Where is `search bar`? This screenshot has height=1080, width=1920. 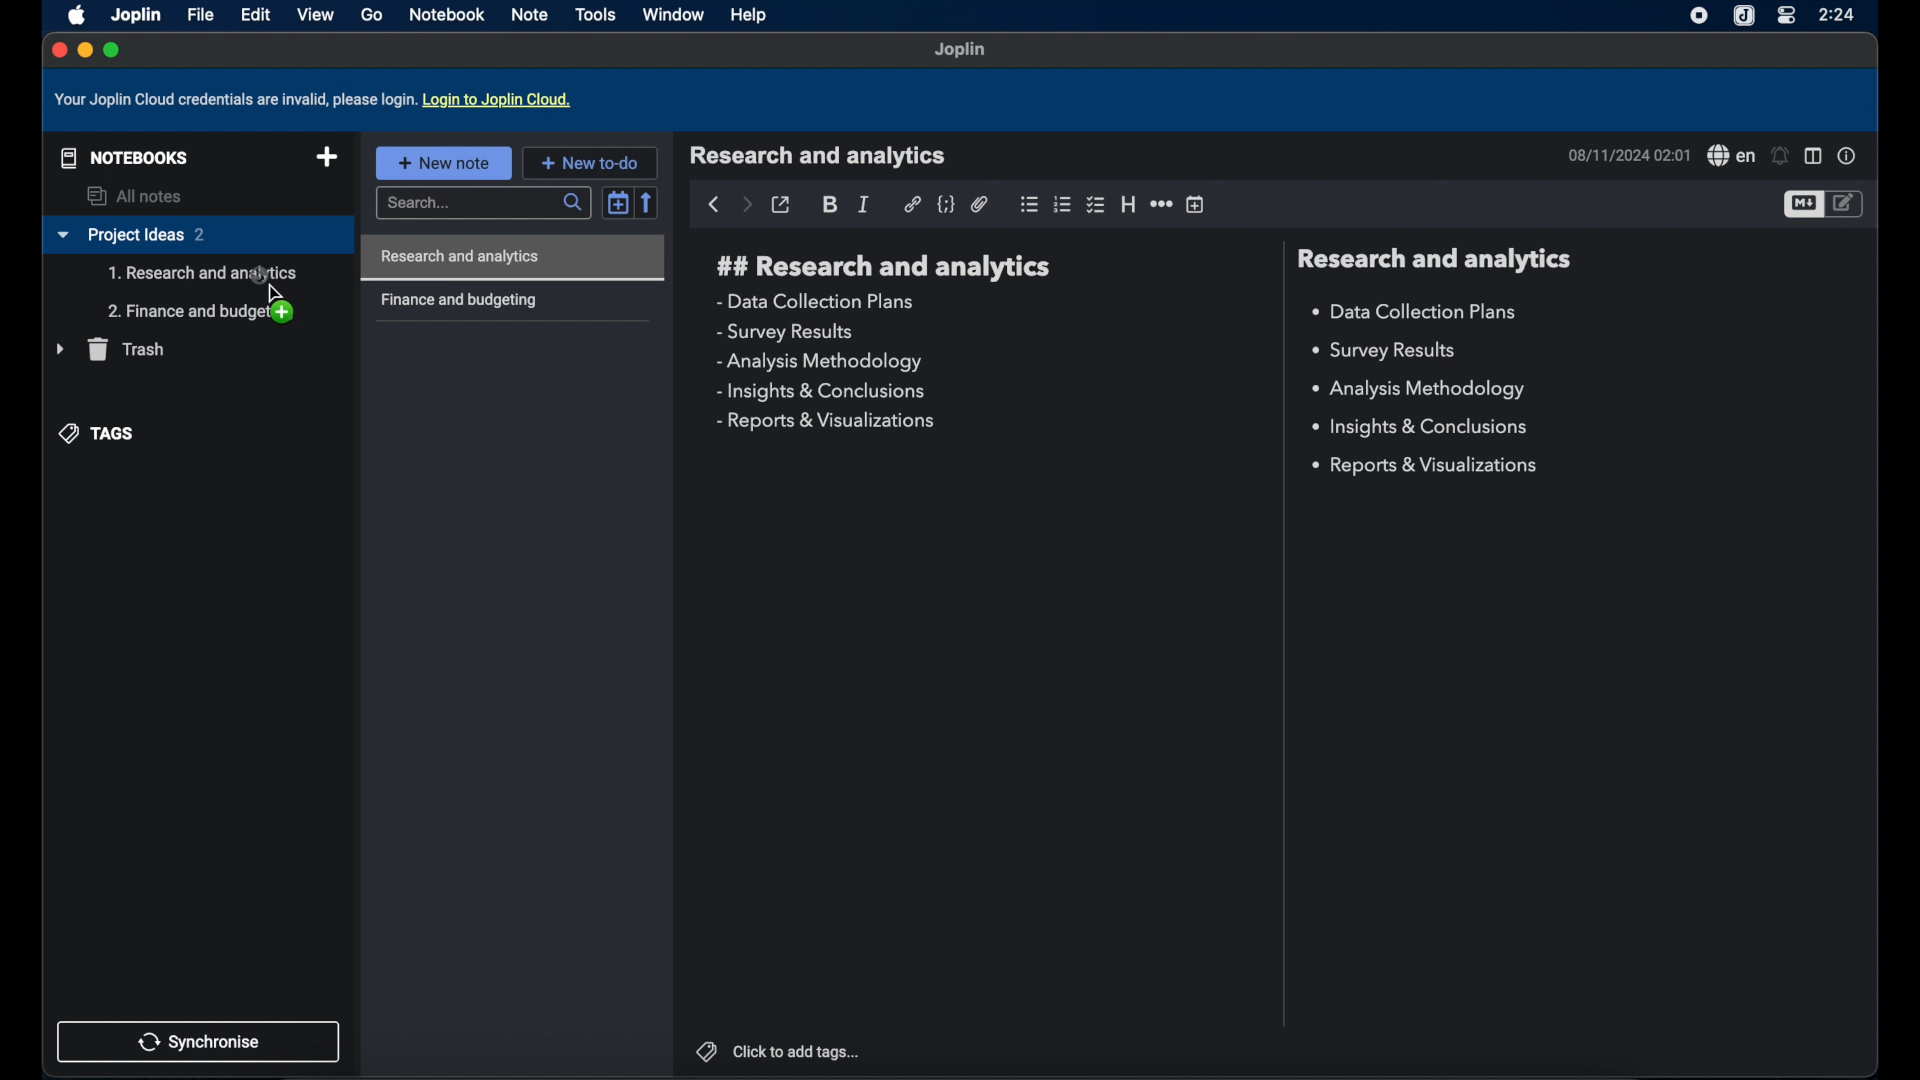 search bar is located at coordinates (486, 204).